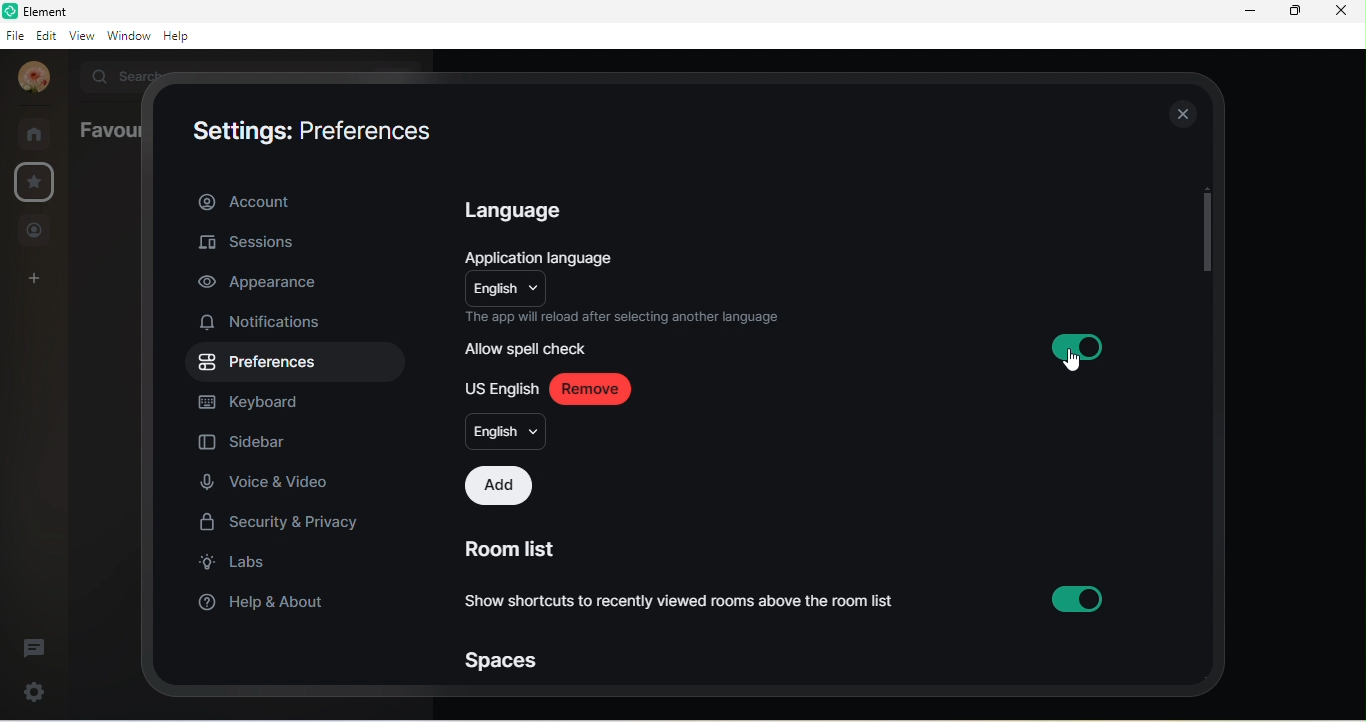 This screenshot has height=722, width=1366. What do you see at coordinates (502, 665) in the screenshot?
I see `spaces` at bounding box center [502, 665].